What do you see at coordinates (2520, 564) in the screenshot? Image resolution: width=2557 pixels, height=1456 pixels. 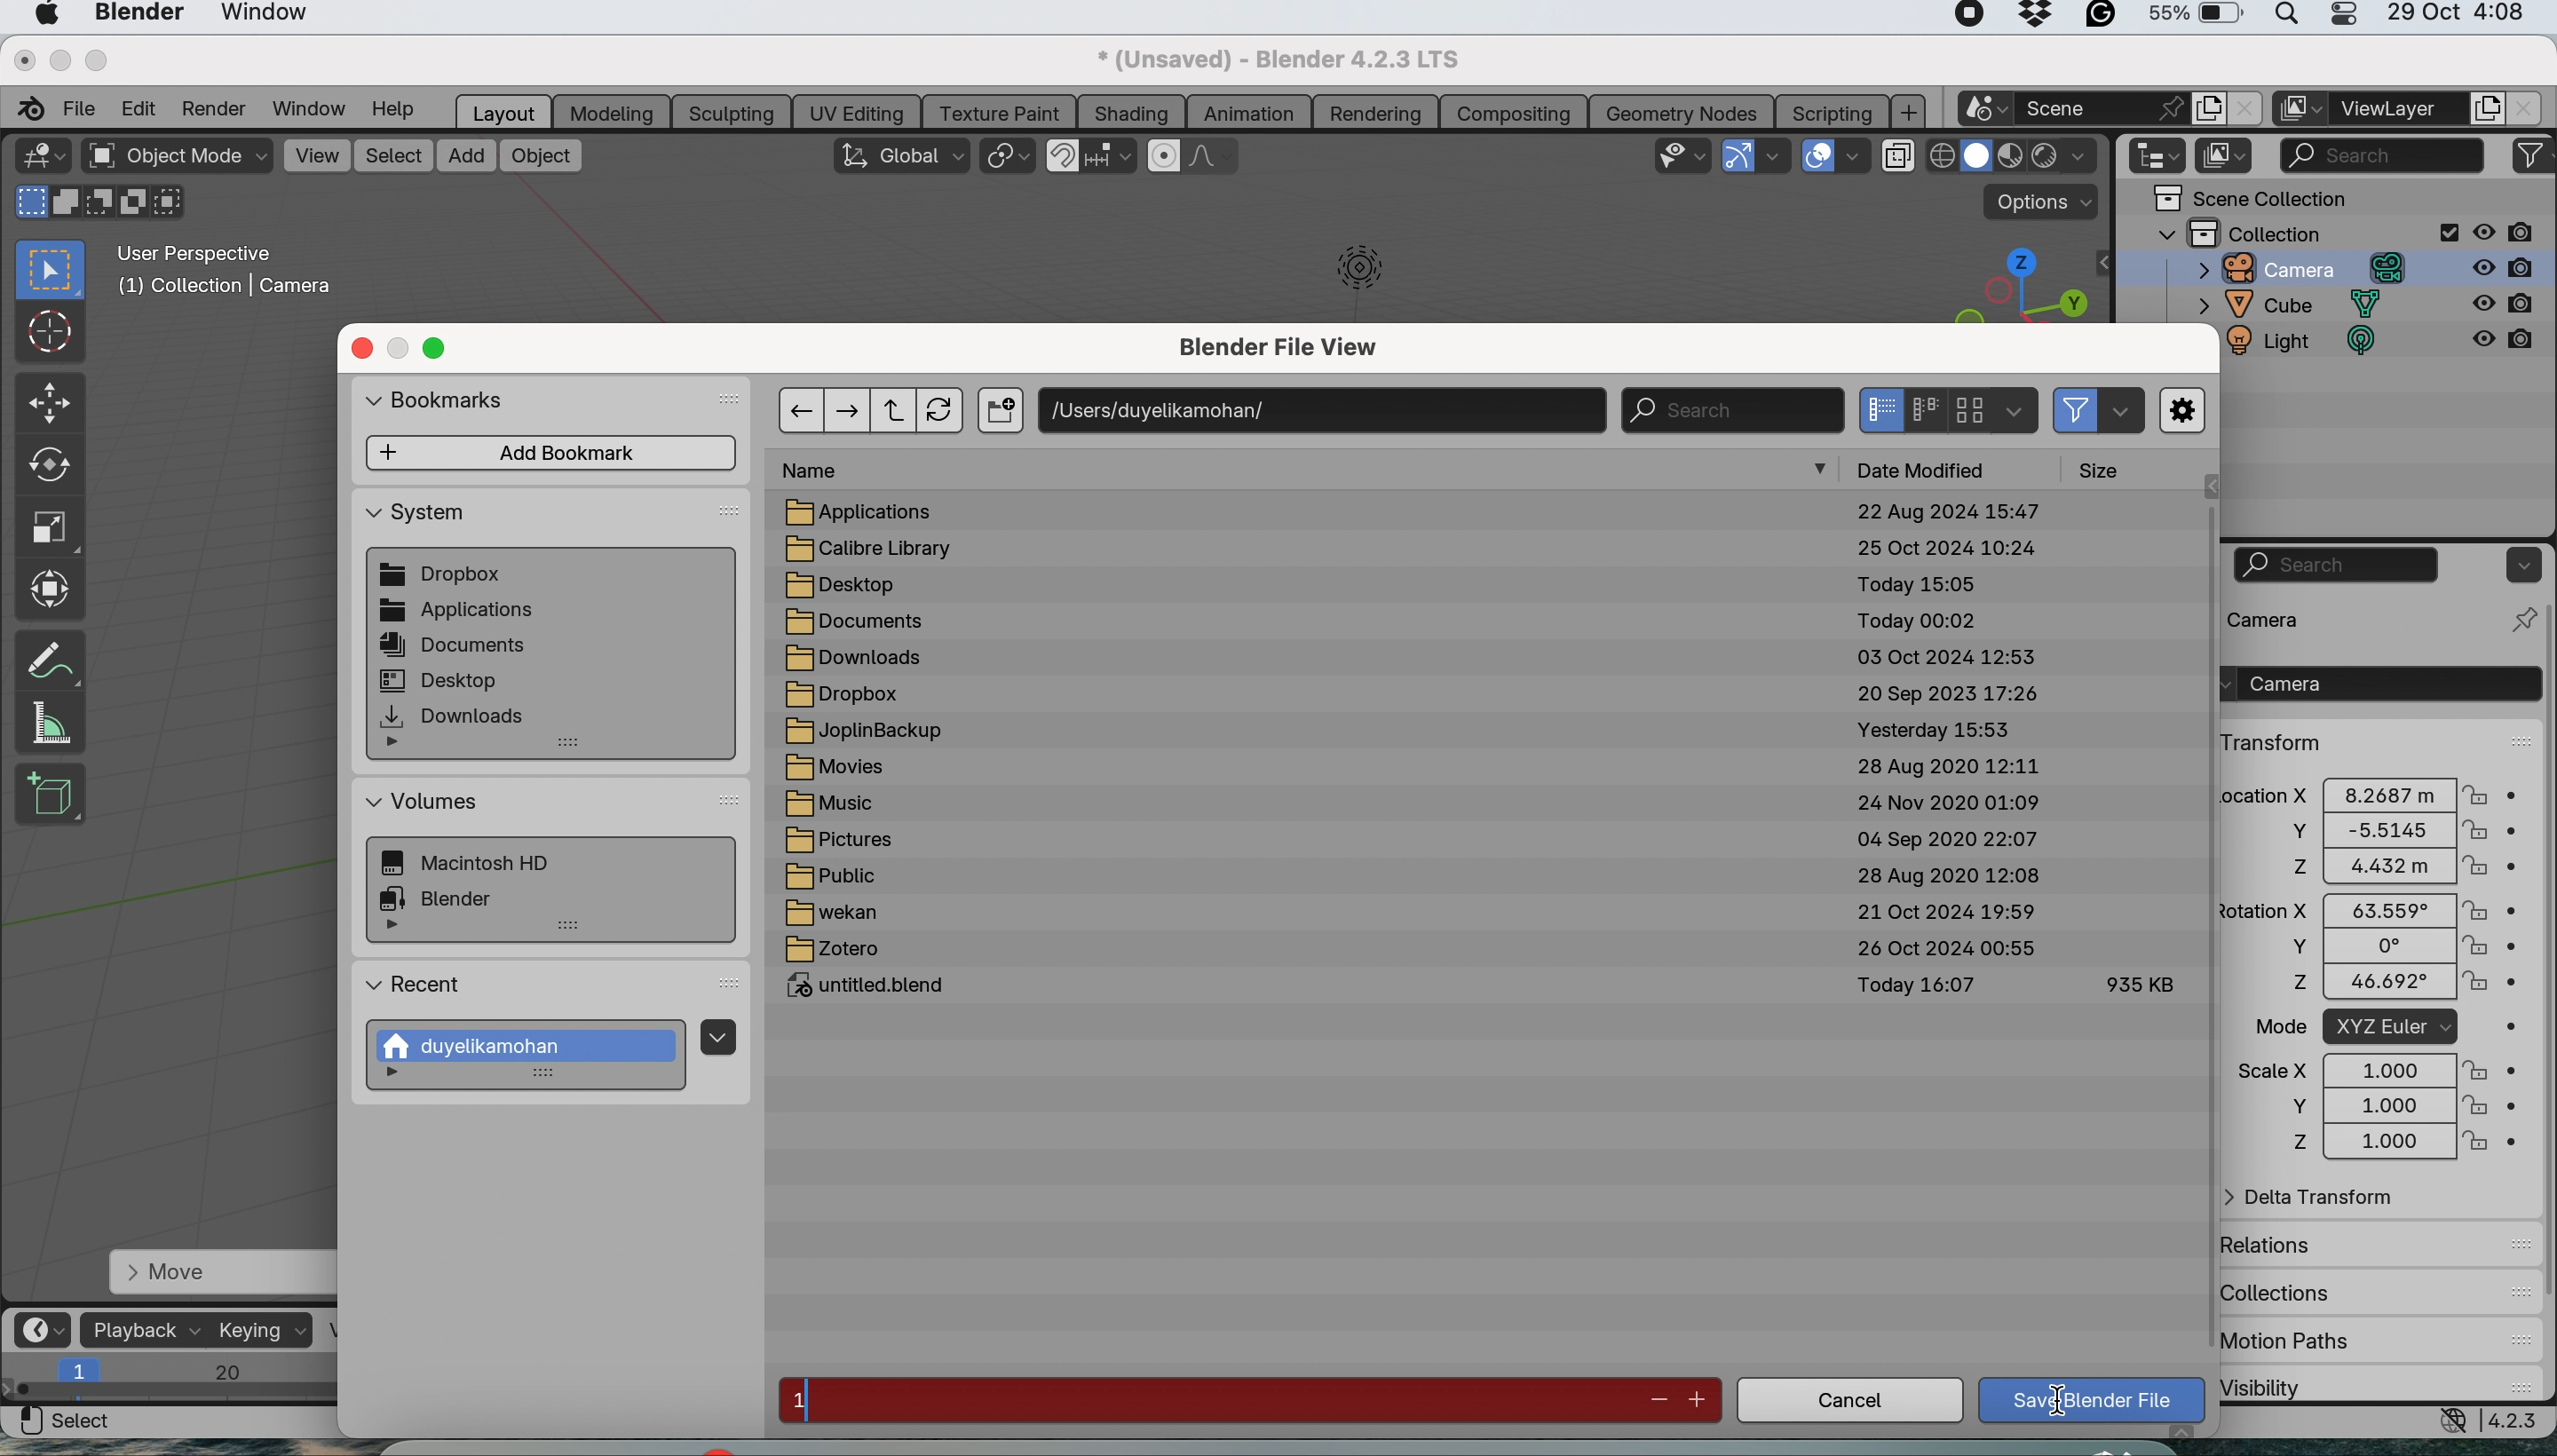 I see `options` at bounding box center [2520, 564].